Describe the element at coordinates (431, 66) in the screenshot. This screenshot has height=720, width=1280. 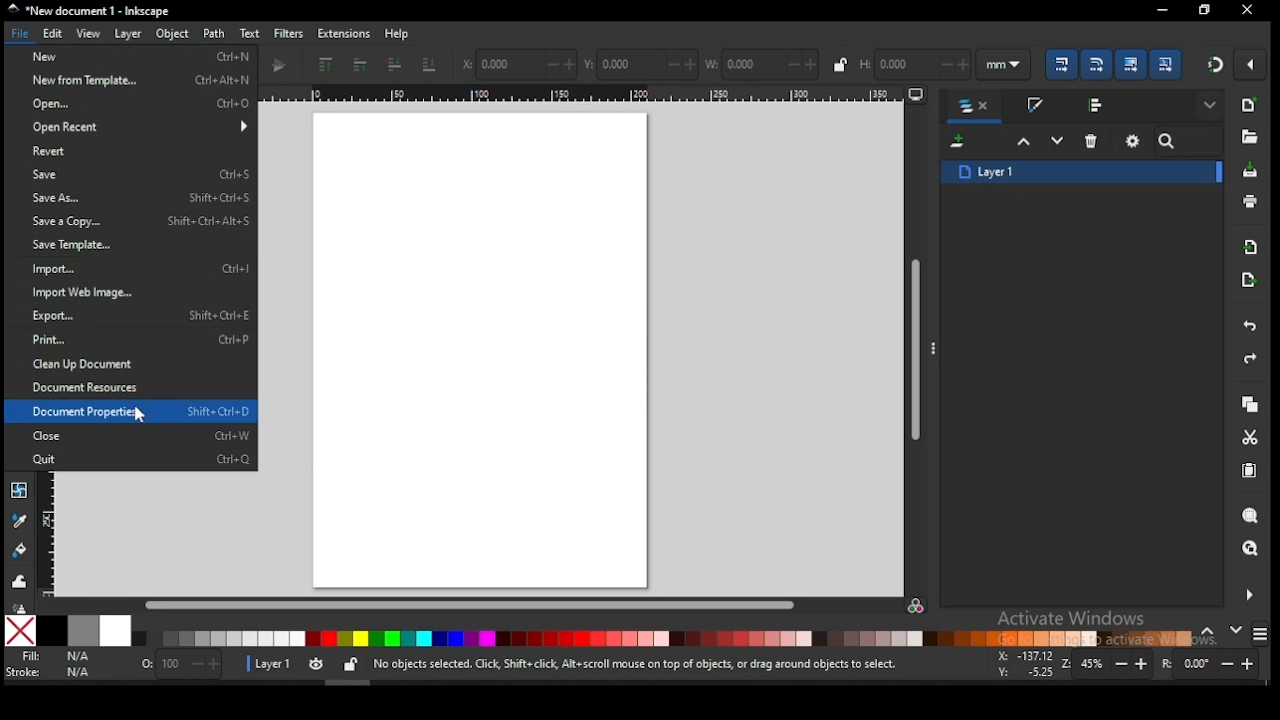
I see `lower to bottom` at that location.